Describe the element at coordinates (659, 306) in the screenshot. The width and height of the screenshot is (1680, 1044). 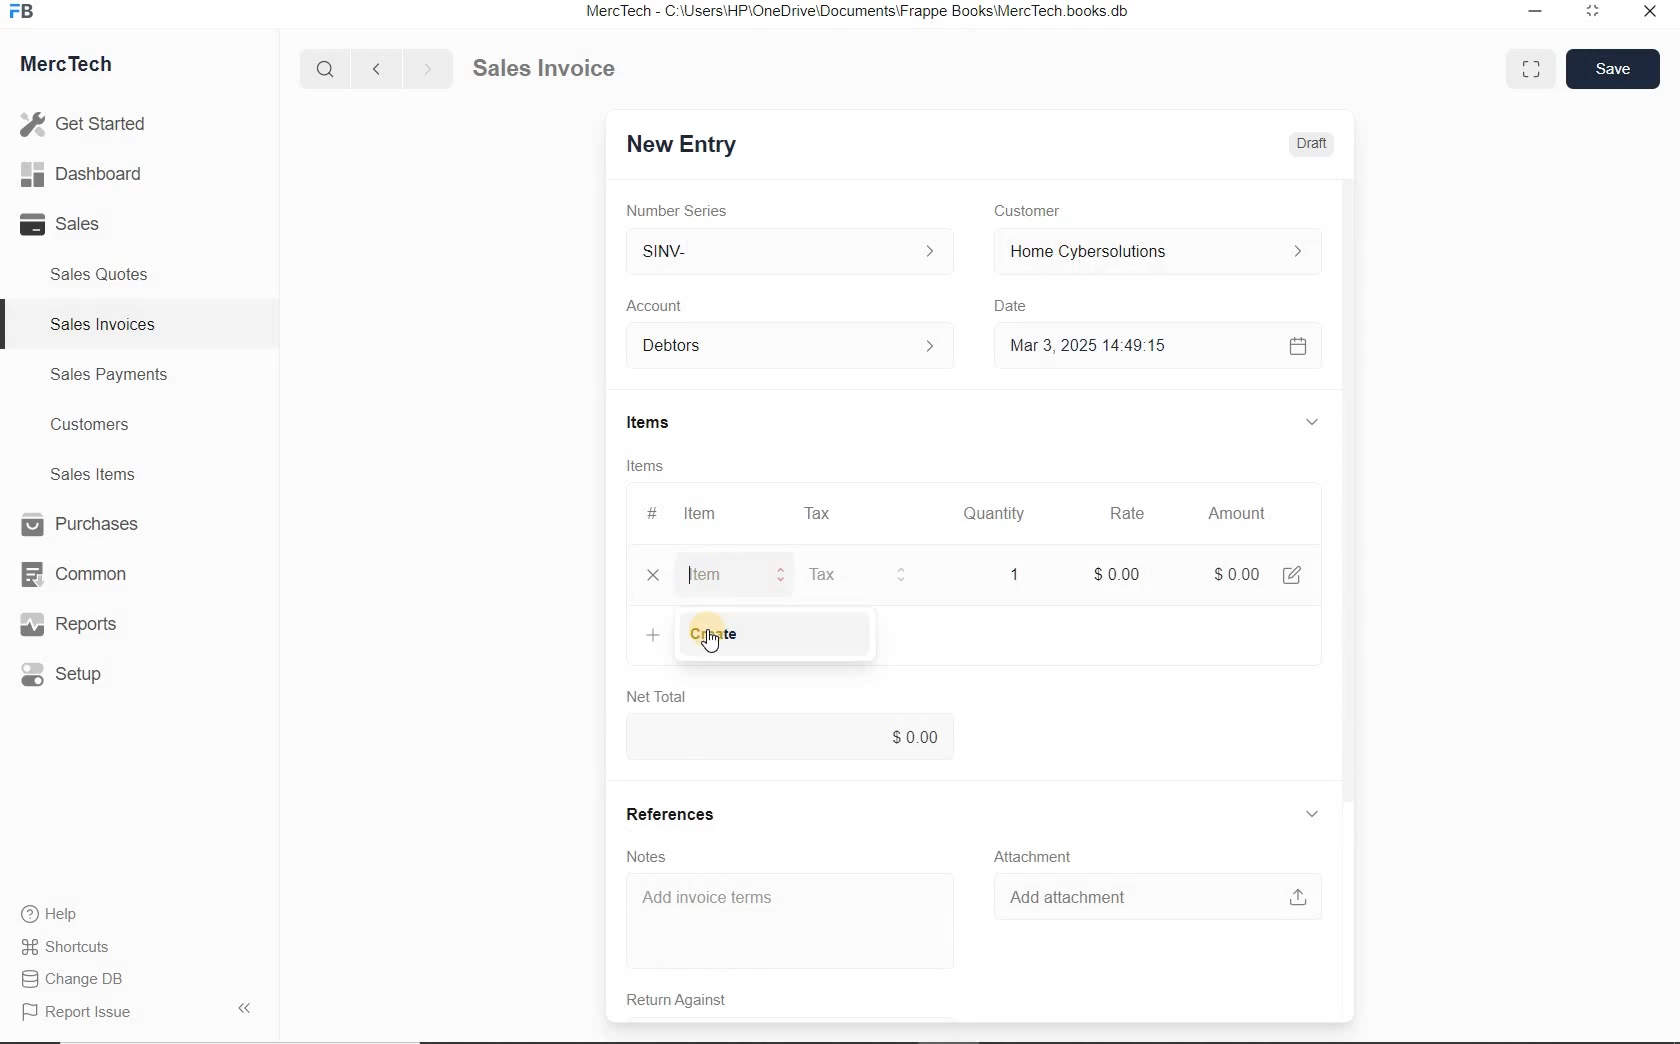
I see `Account` at that location.